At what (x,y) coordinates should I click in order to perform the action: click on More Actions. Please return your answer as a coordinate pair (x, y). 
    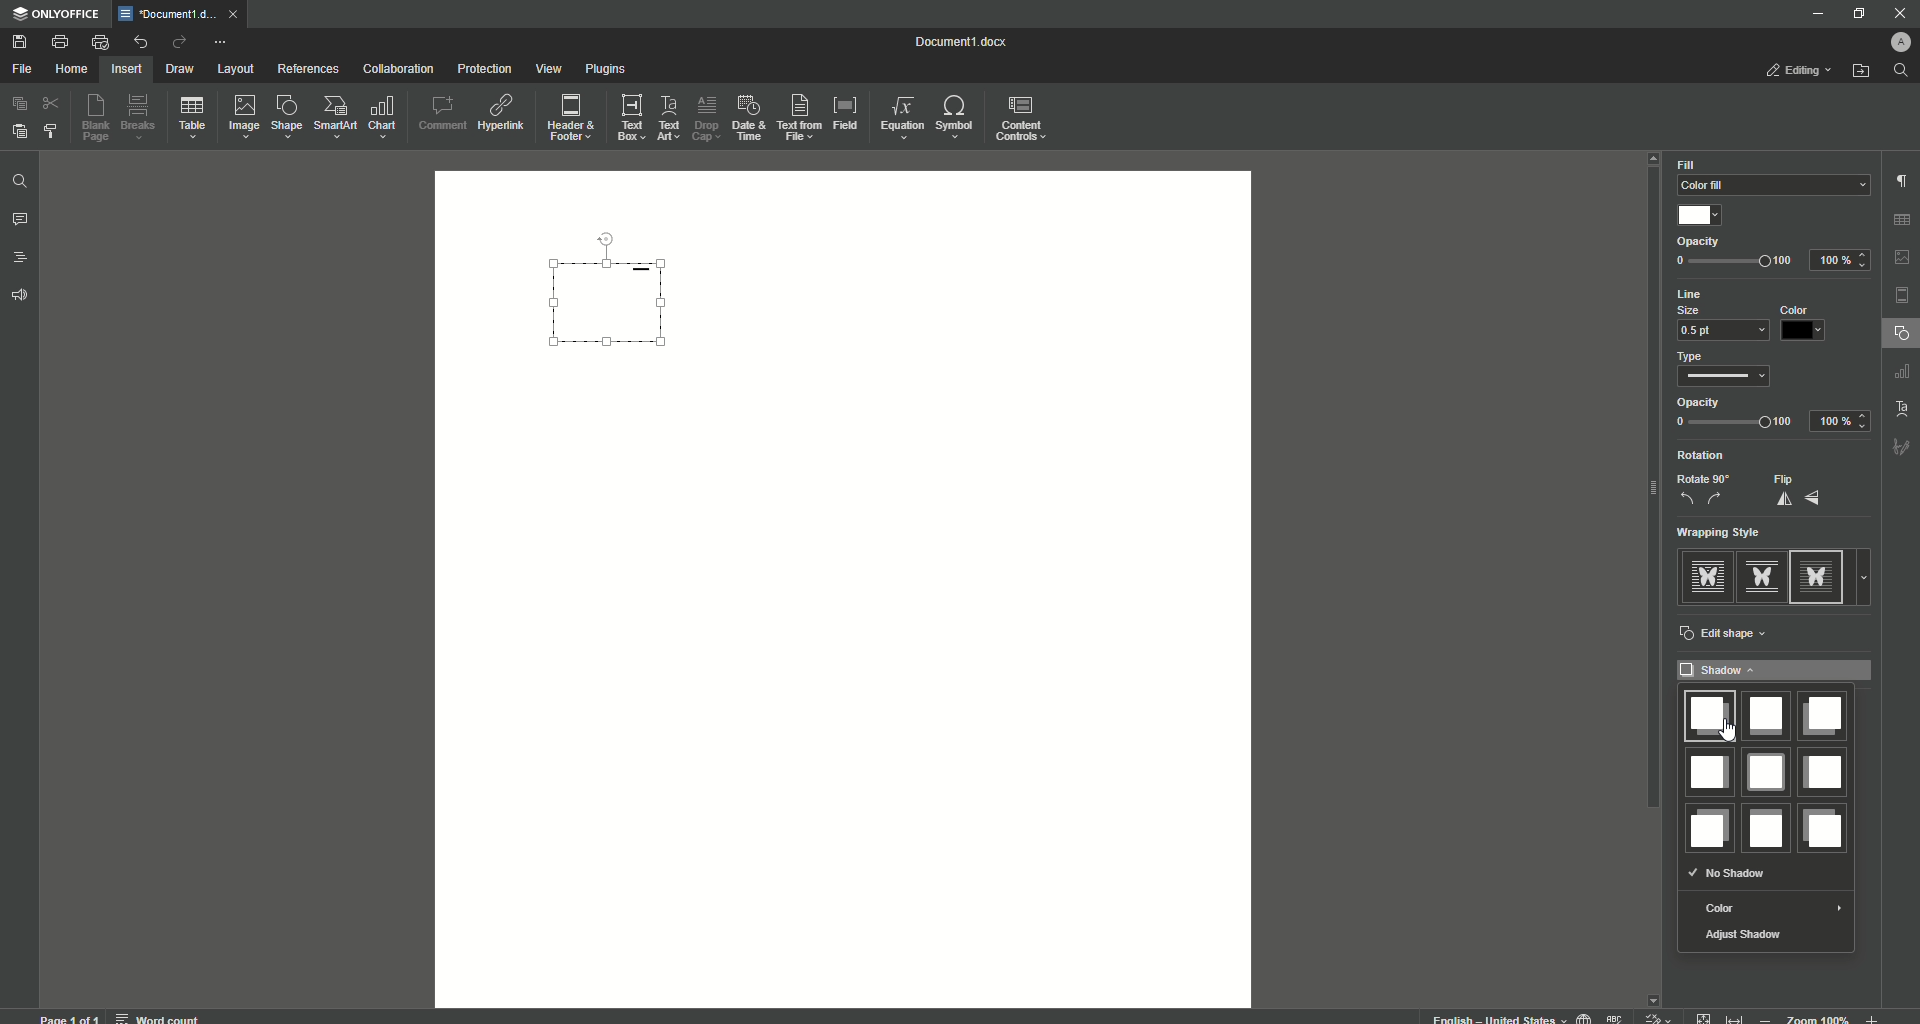
    Looking at the image, I should click on (219, 44).